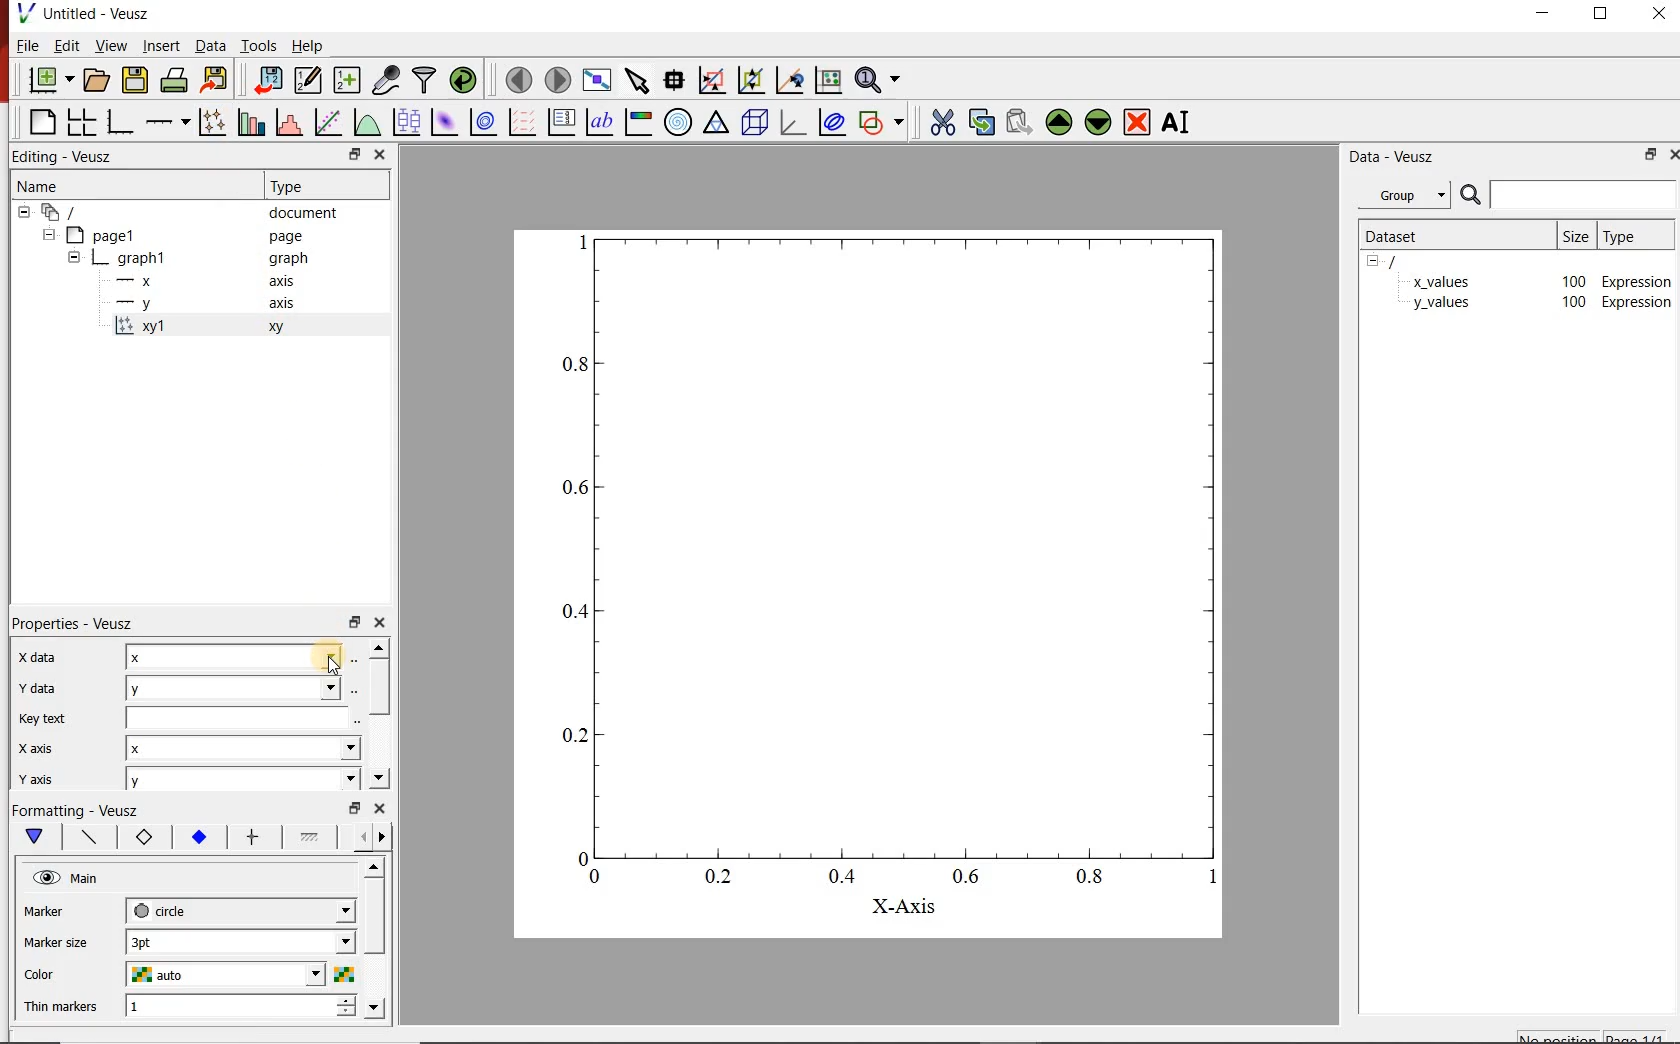  What do you see at coordinates (461, 81) in the screenshot?
I see `reload linked datasets` at bounding box center [461, 81].